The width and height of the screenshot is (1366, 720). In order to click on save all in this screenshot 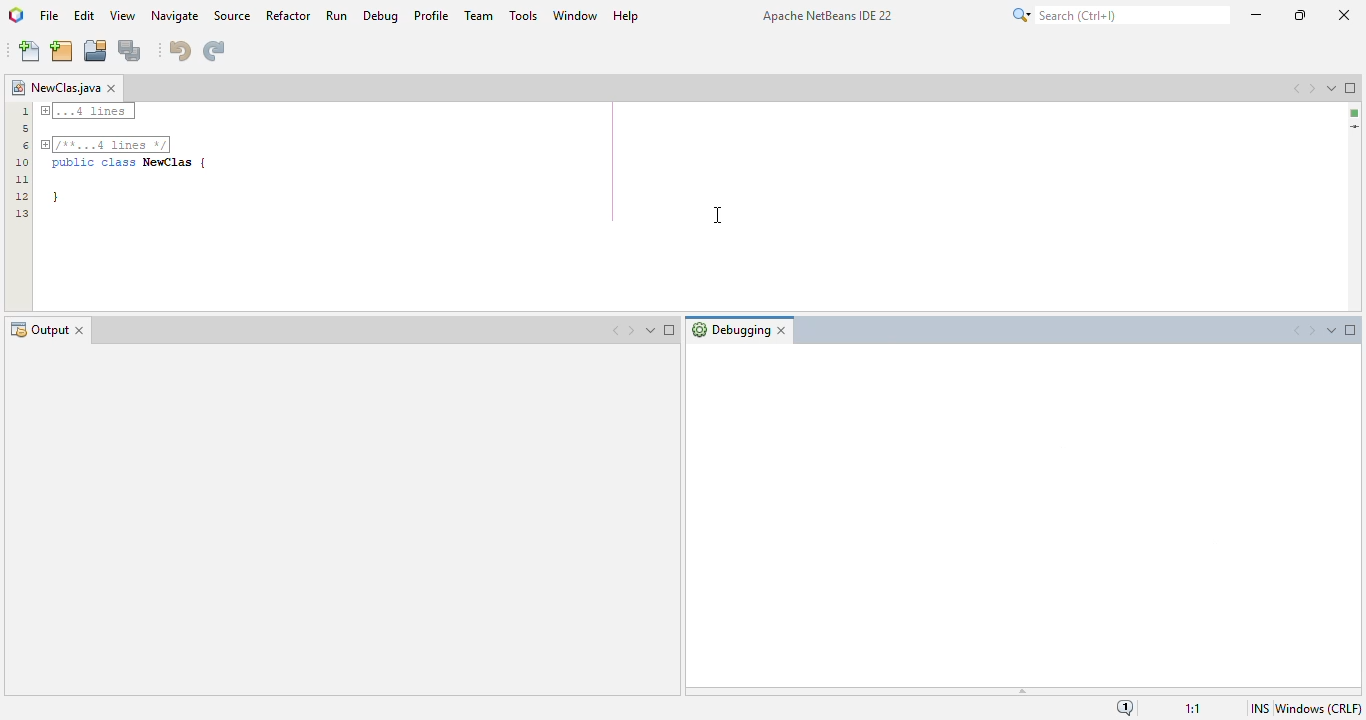, I will do `click(130, 51)`.